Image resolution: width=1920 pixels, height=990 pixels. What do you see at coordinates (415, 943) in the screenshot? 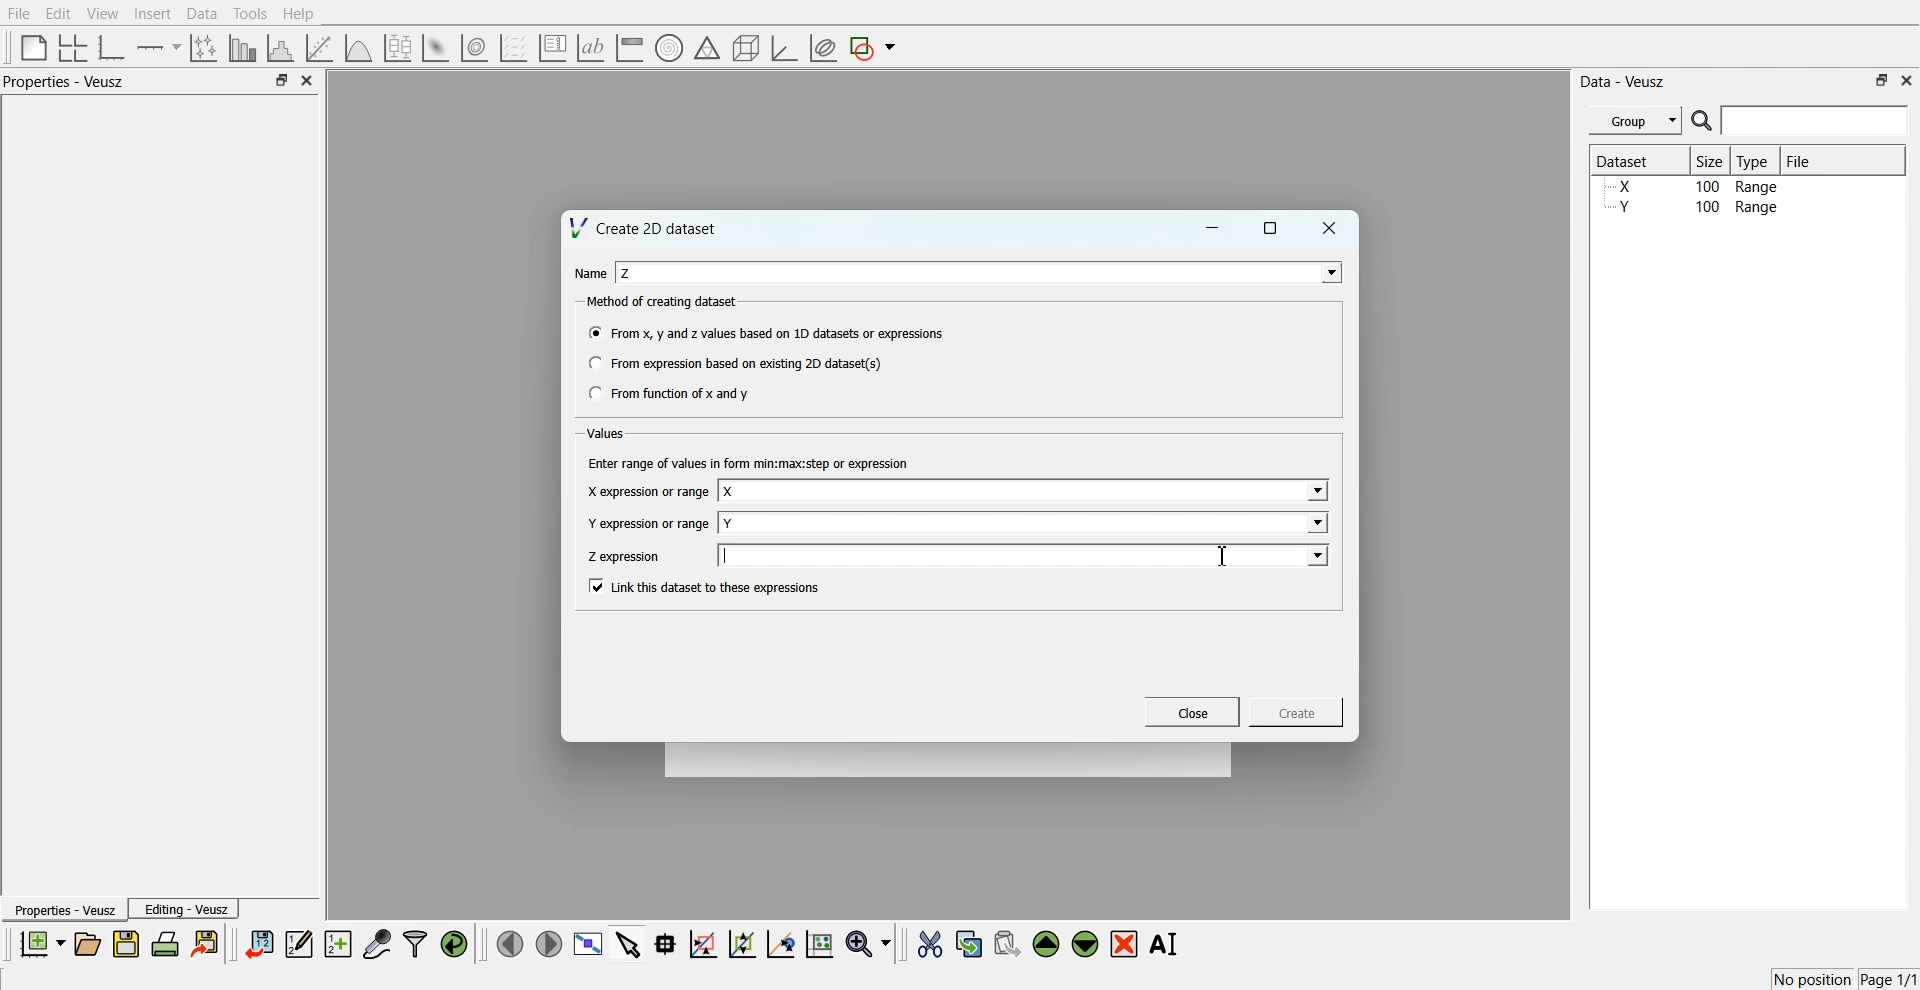
I see `Filter dataset` at bounding box center [415, 943].